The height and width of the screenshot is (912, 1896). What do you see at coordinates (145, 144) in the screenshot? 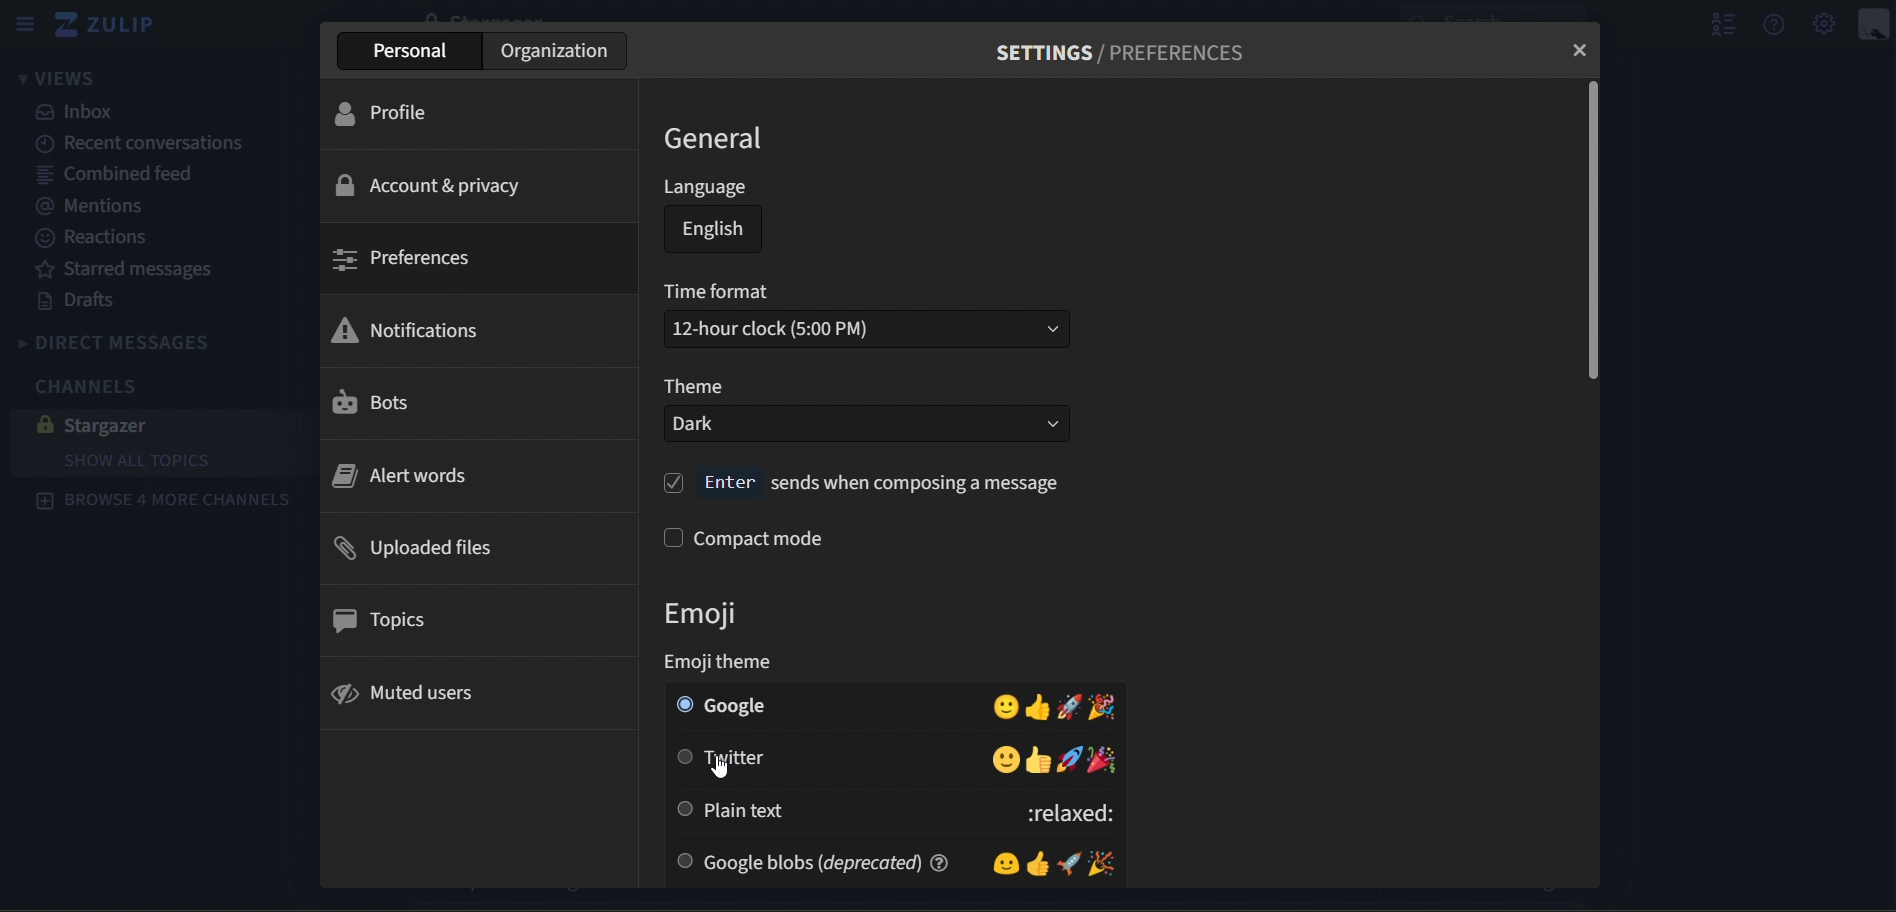
I see `recent conversations` at bounding box center [145, 144].